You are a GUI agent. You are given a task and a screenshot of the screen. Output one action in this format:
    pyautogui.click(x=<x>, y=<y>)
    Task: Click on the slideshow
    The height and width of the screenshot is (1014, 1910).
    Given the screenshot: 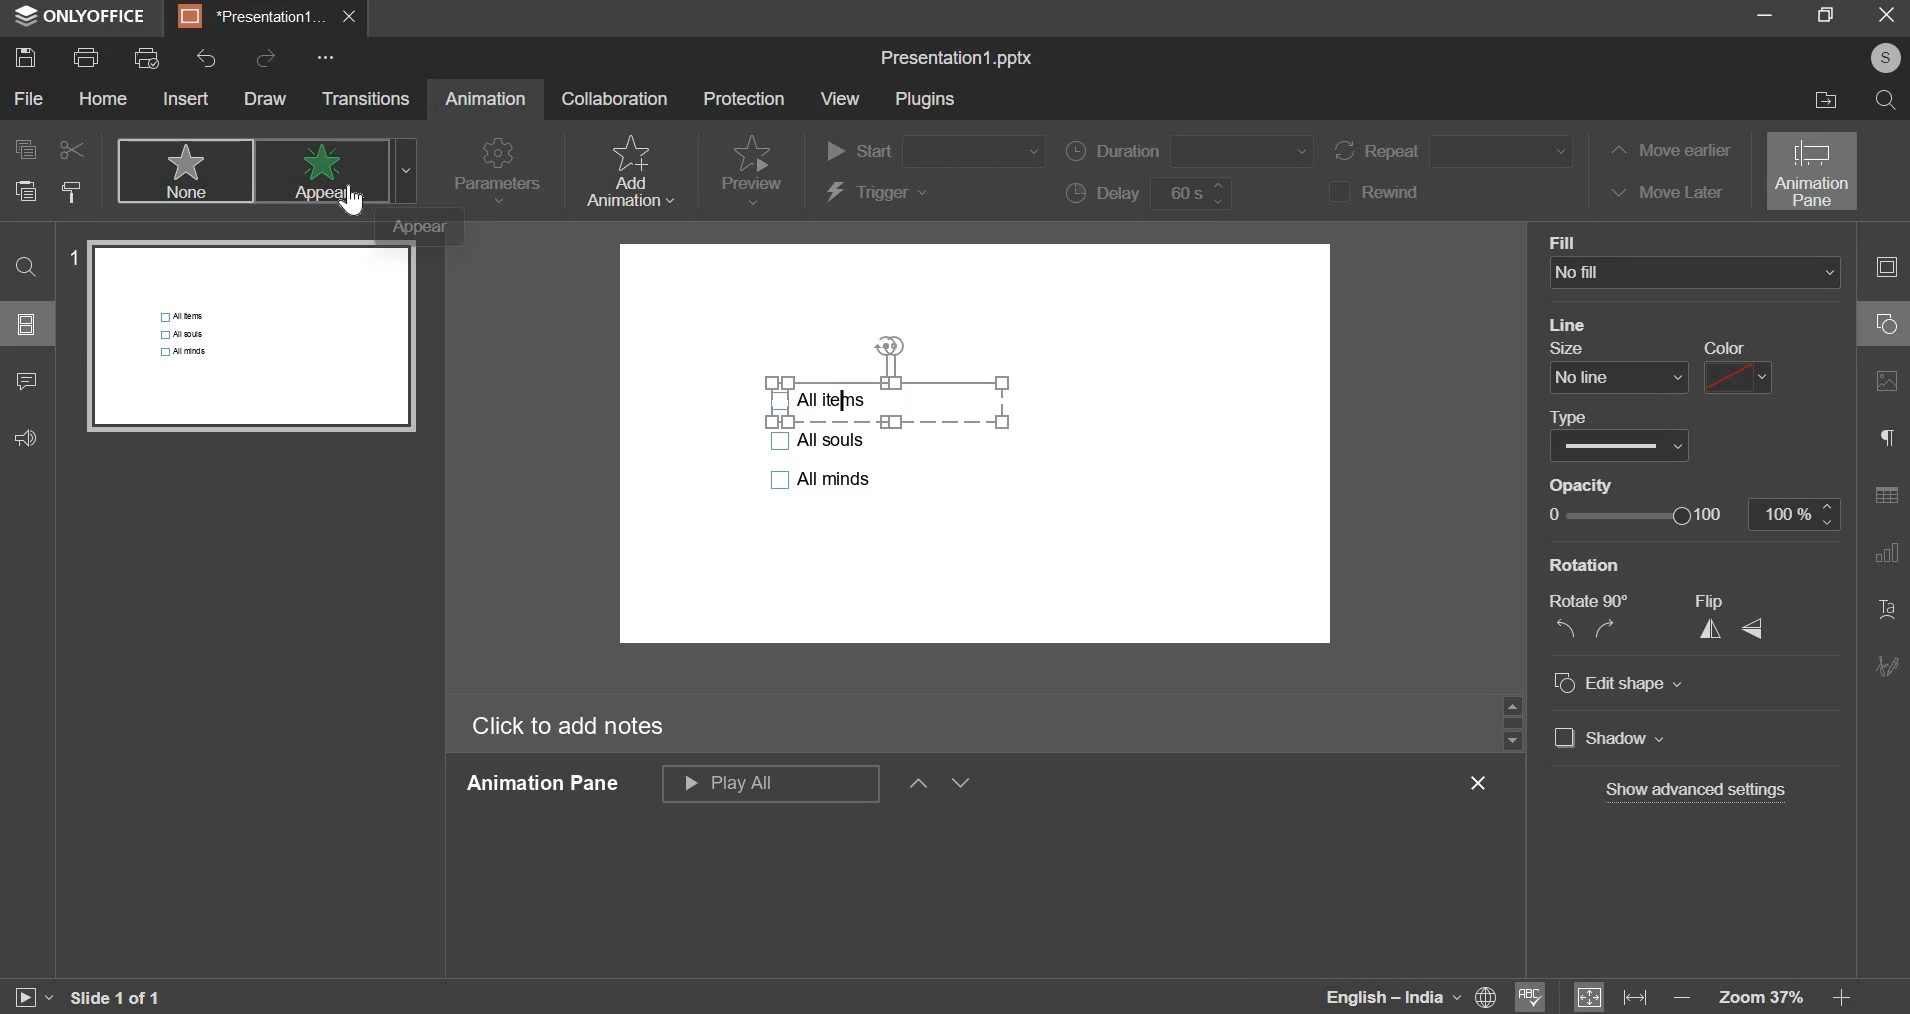 What is the action you would take?
    pyautogui.click(x=32, y=995)
    